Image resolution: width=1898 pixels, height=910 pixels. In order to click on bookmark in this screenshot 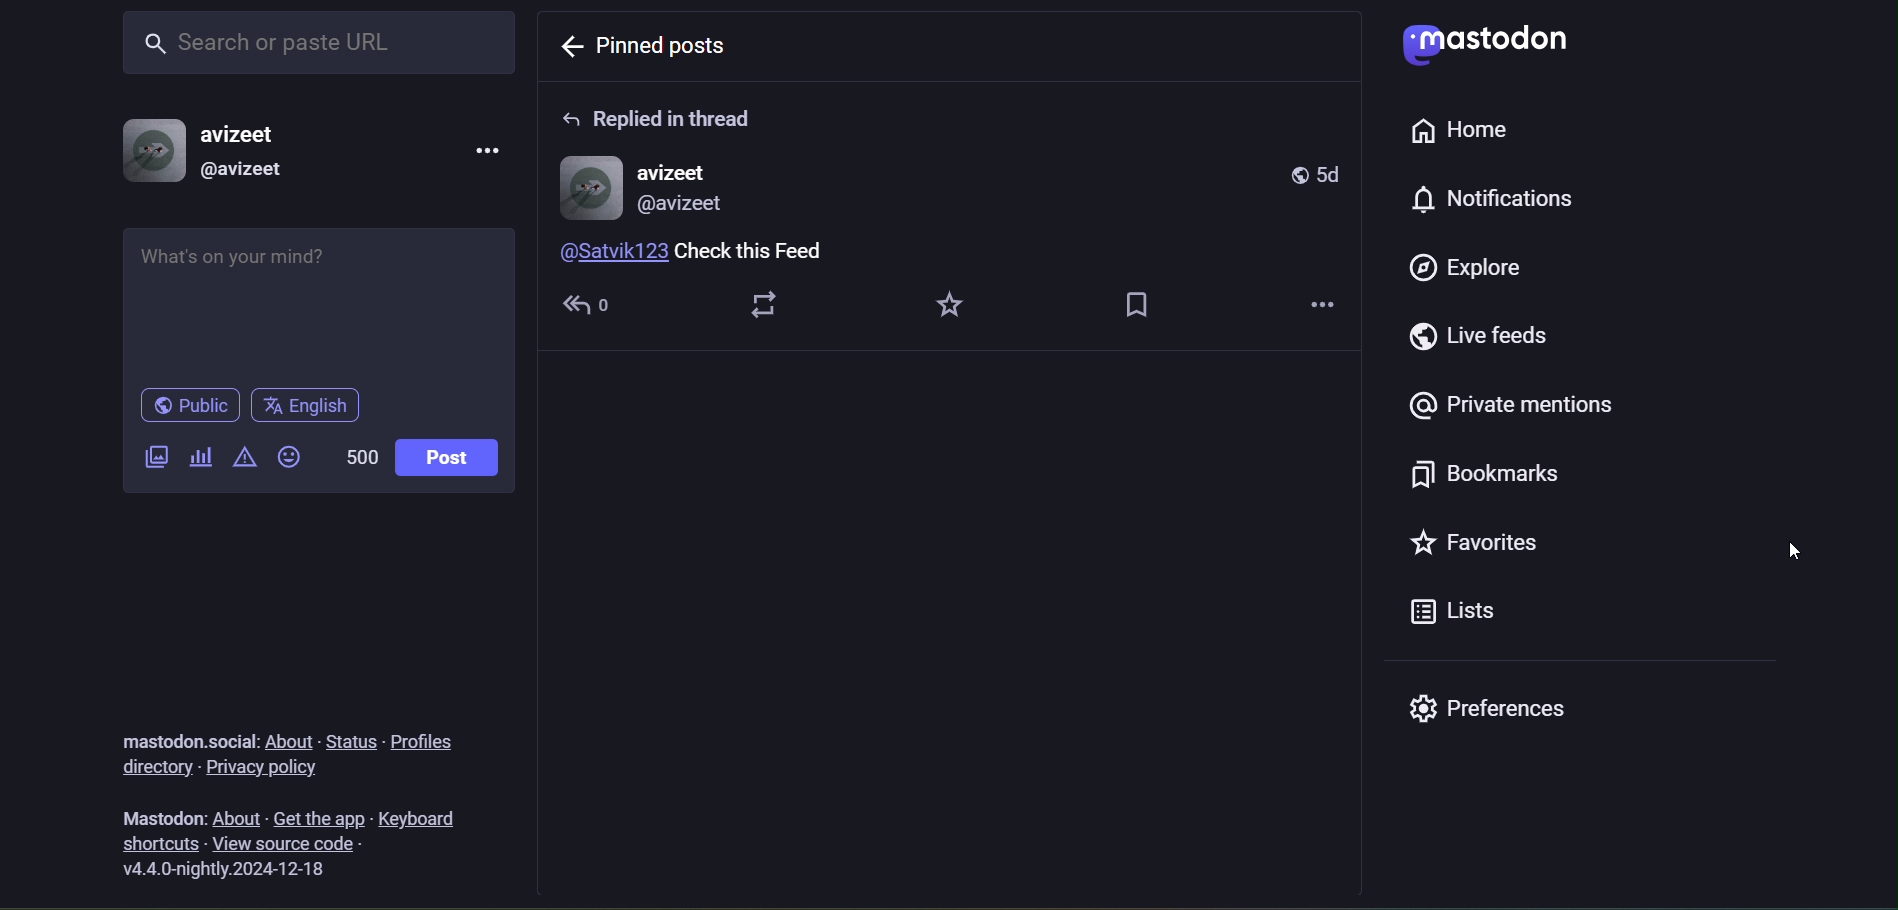, I will do `click(1154, 304)`.